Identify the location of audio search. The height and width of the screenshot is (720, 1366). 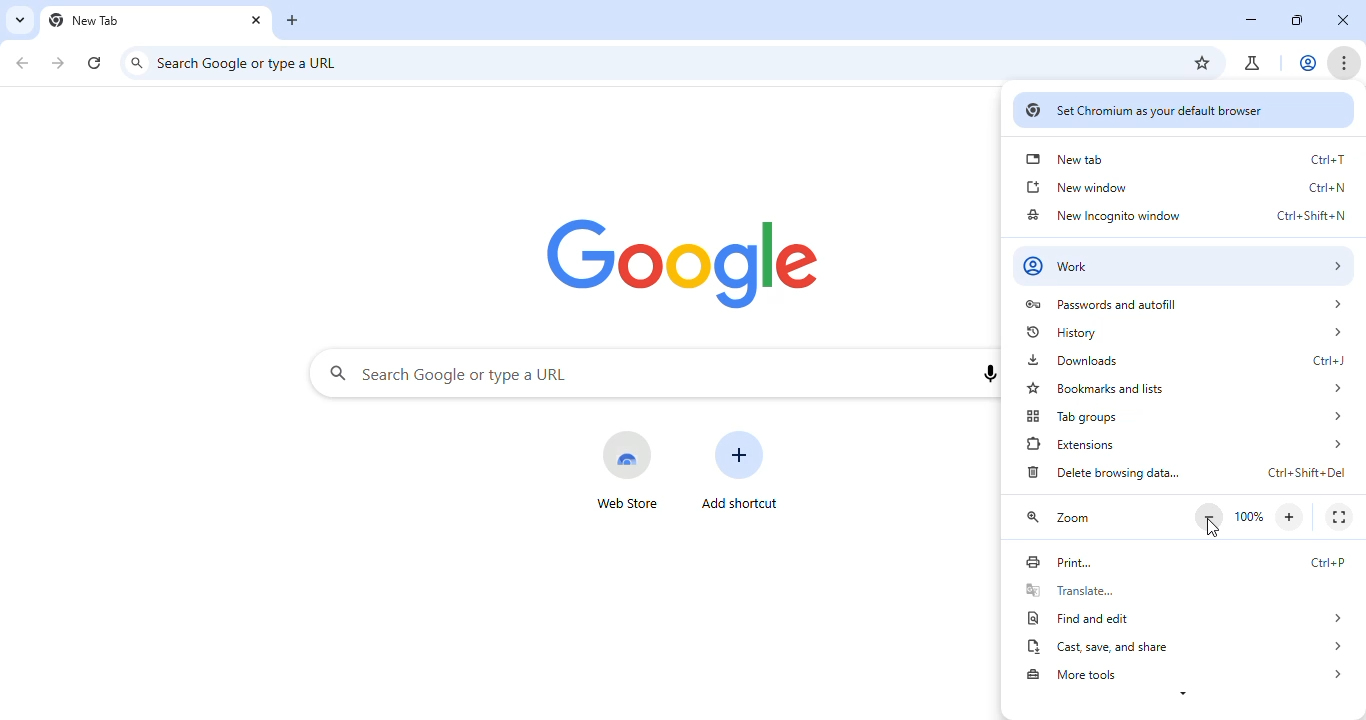
(988, 375).